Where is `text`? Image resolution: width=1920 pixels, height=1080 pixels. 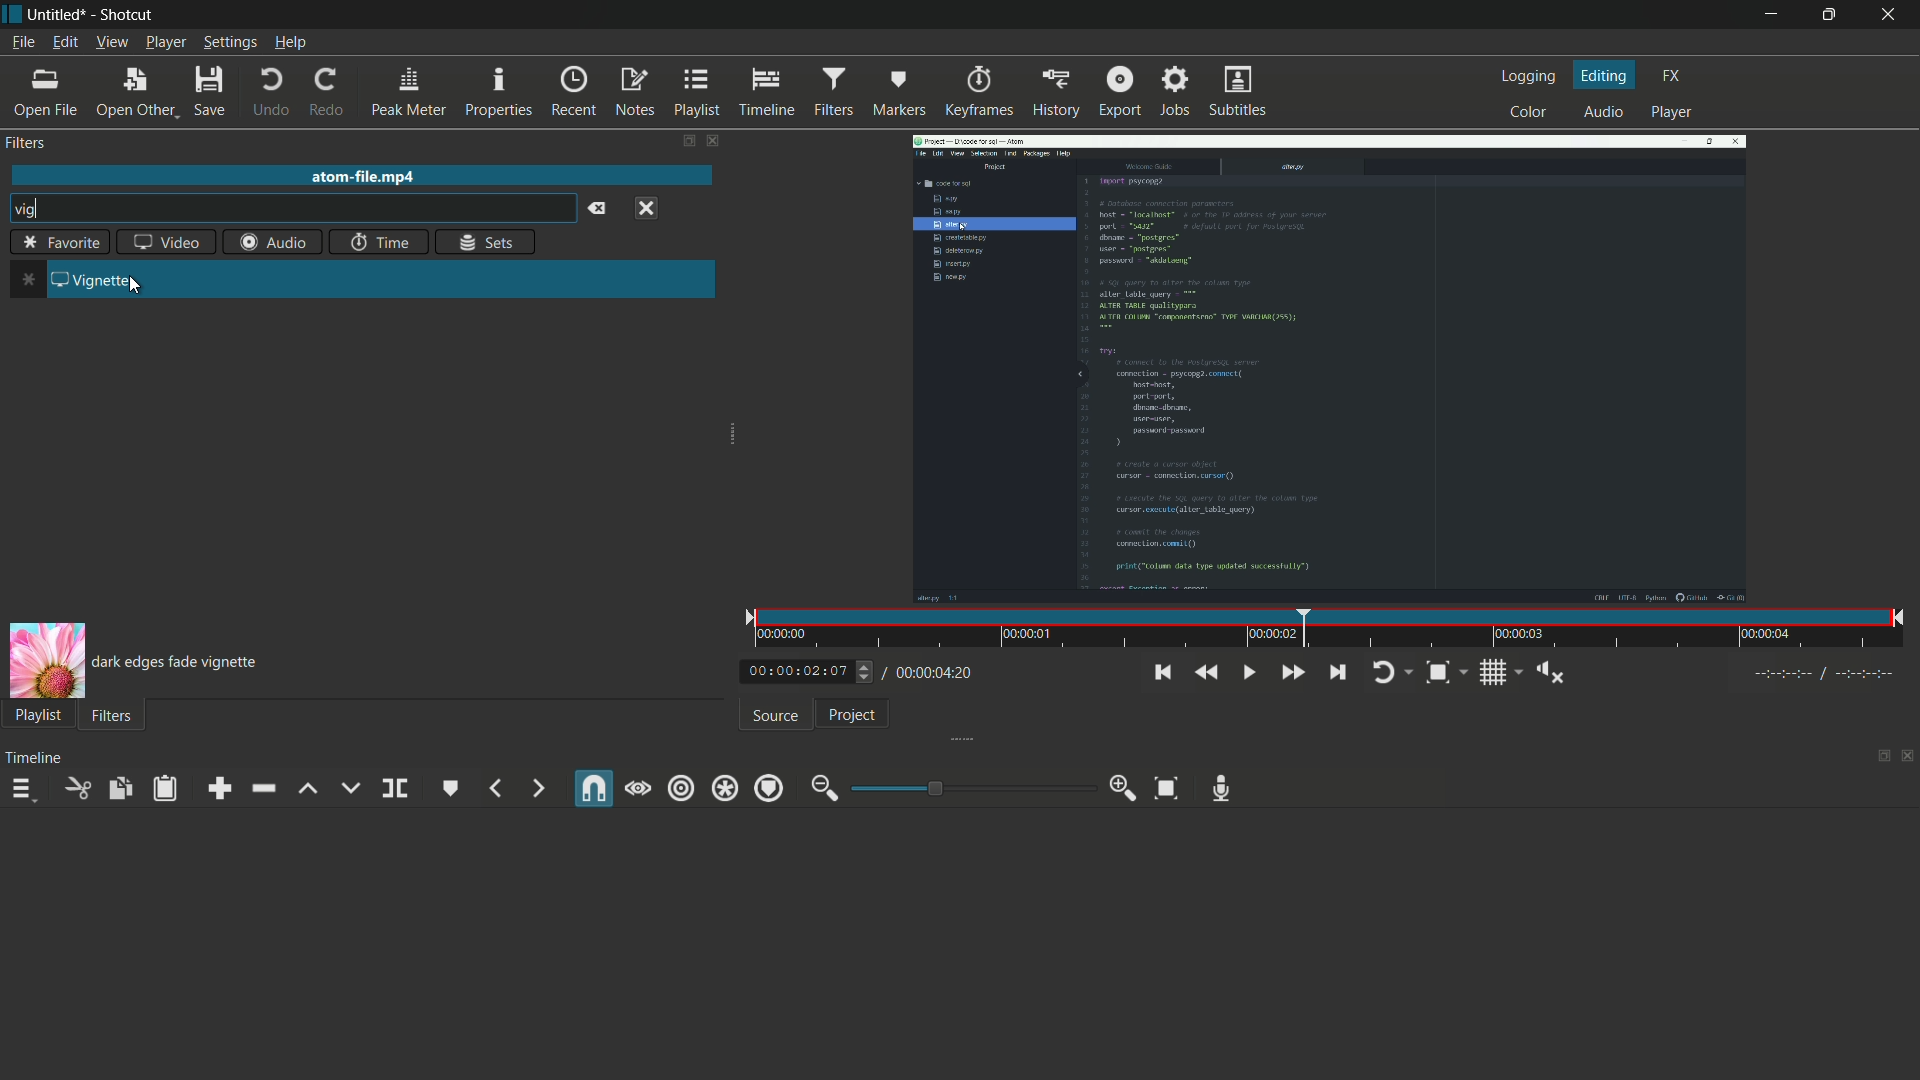 text is located at coordinates (176, 661).